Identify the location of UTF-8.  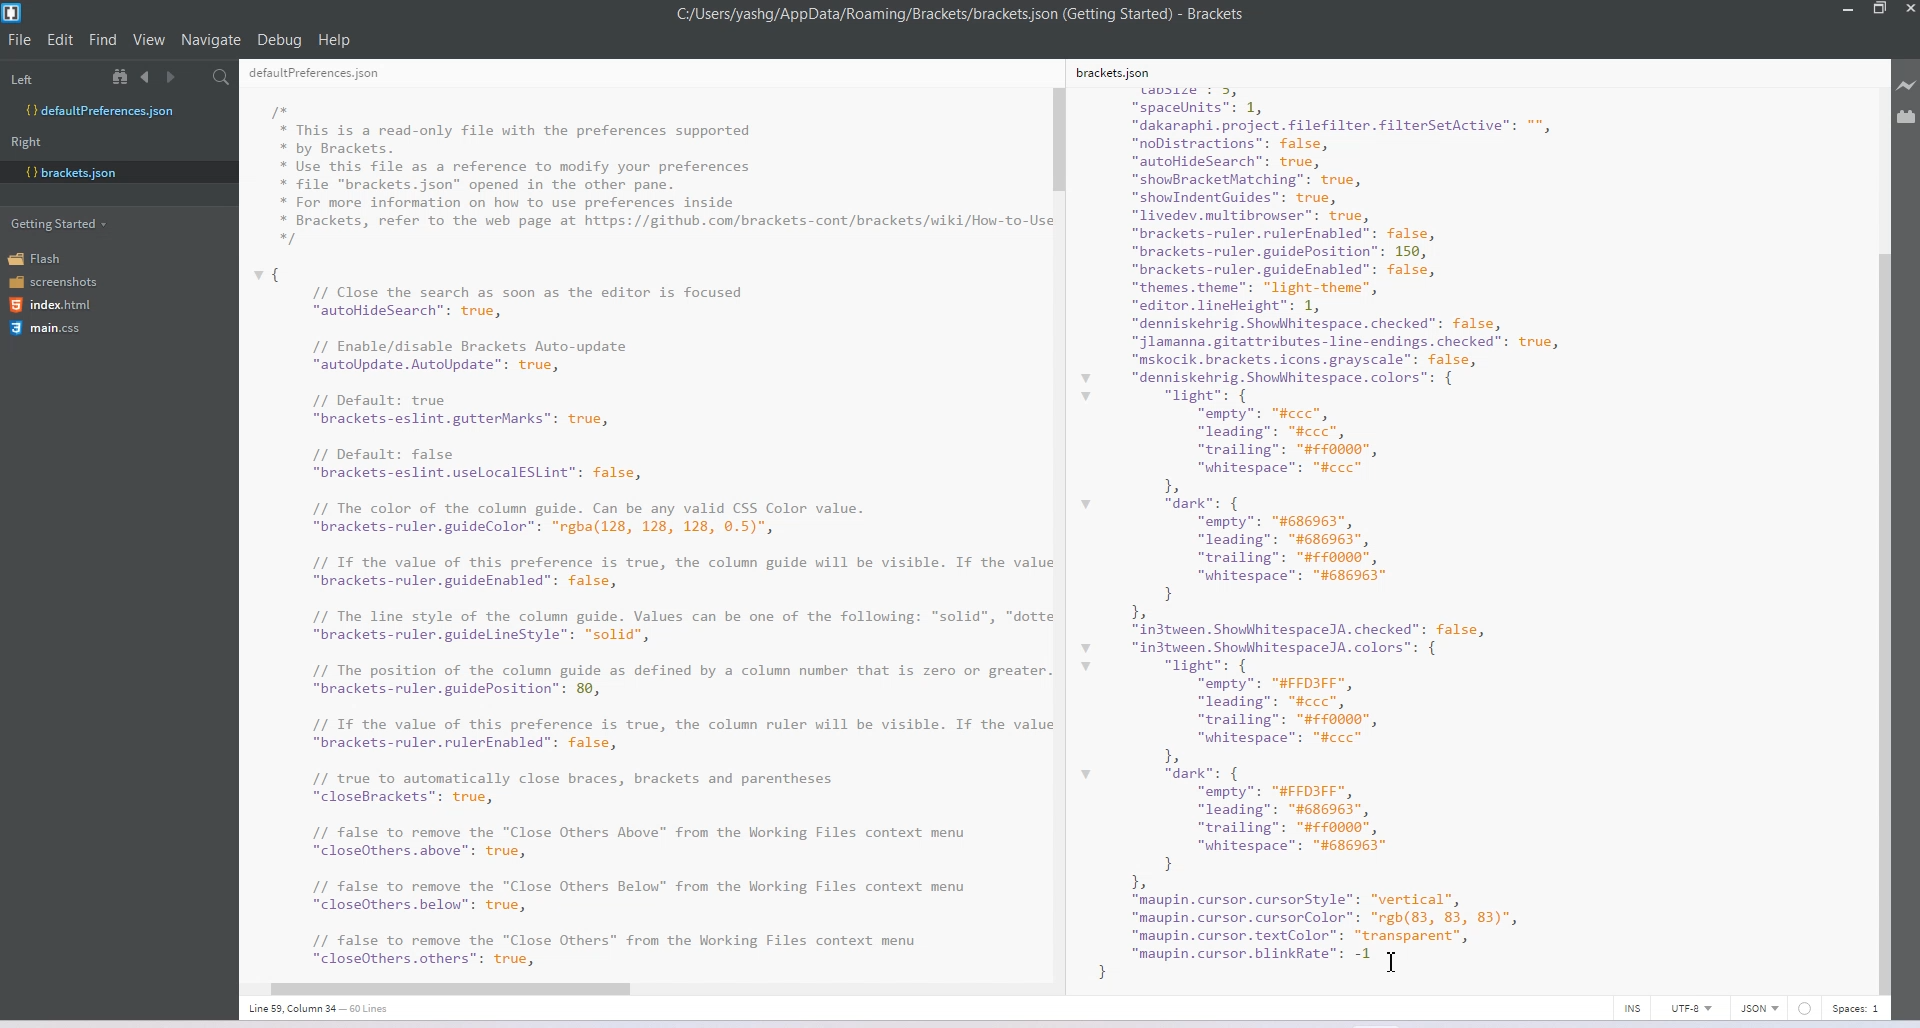
(1691, 1008).